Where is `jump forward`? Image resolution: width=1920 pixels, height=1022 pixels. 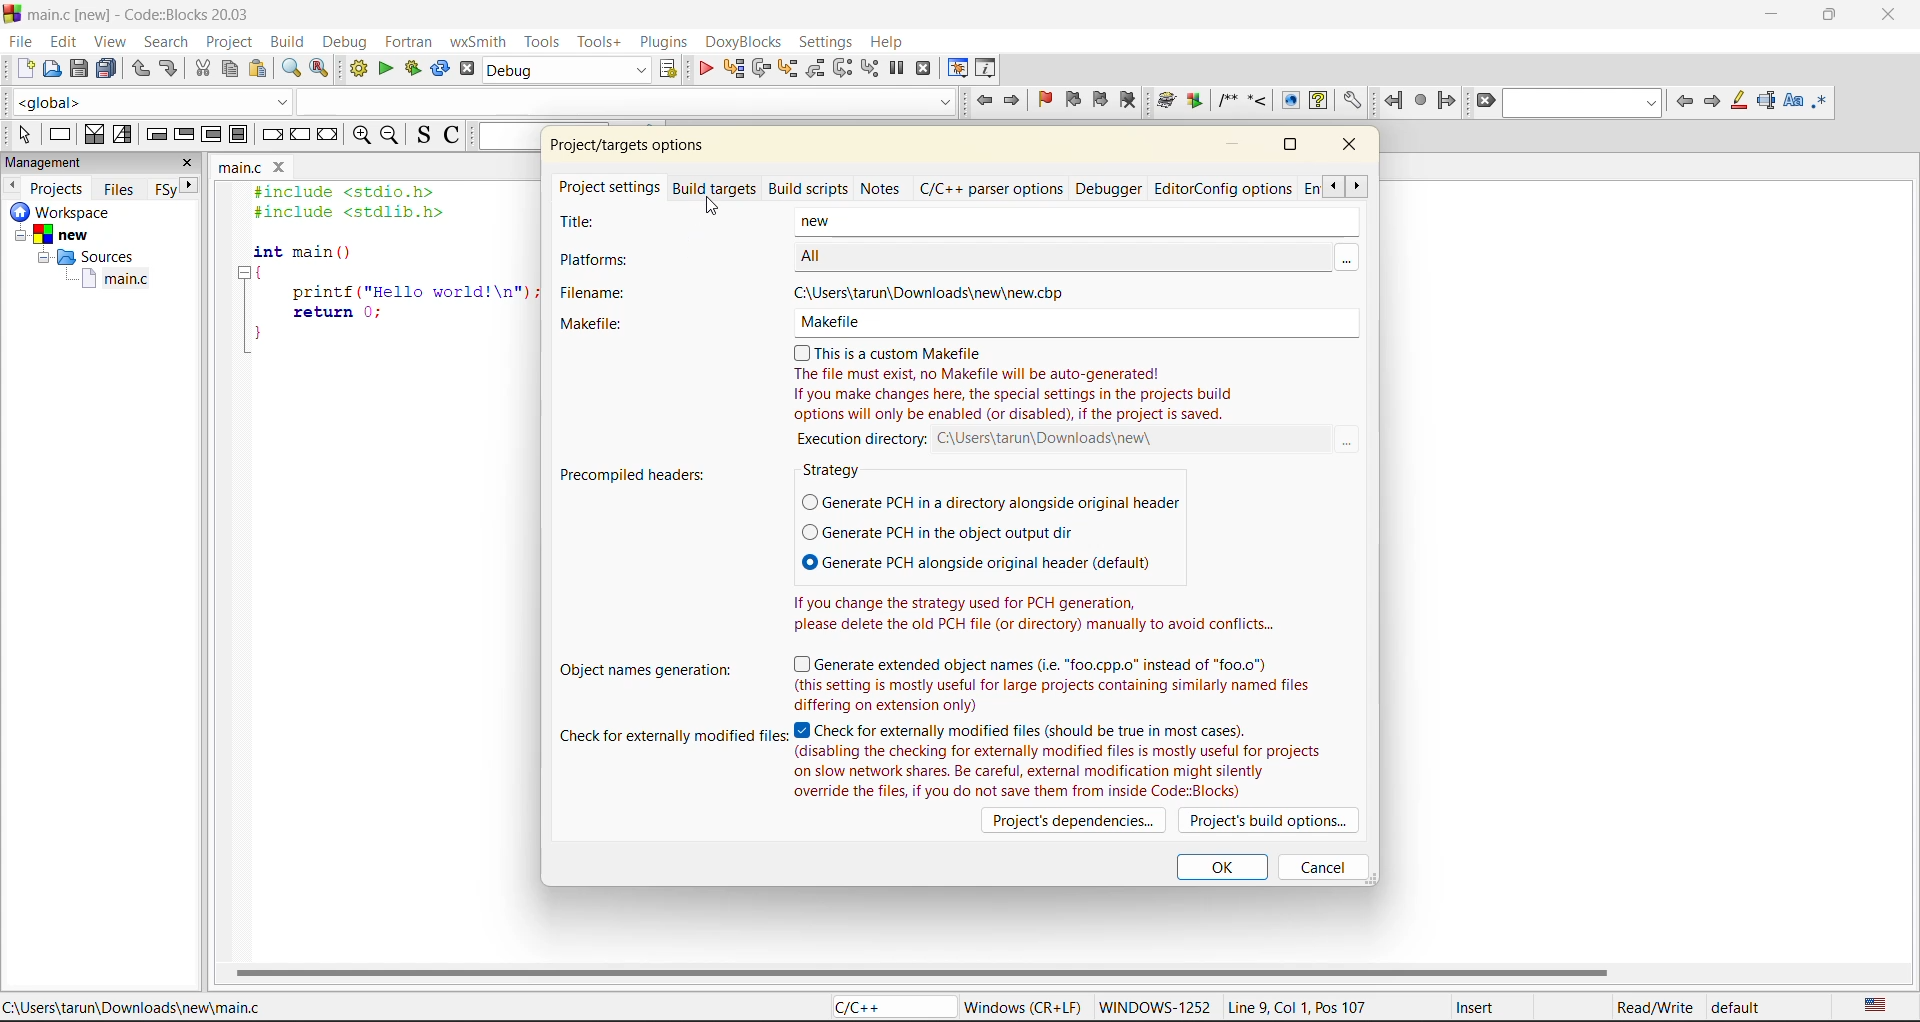 jump forward is located at coordinates (1448, 103).